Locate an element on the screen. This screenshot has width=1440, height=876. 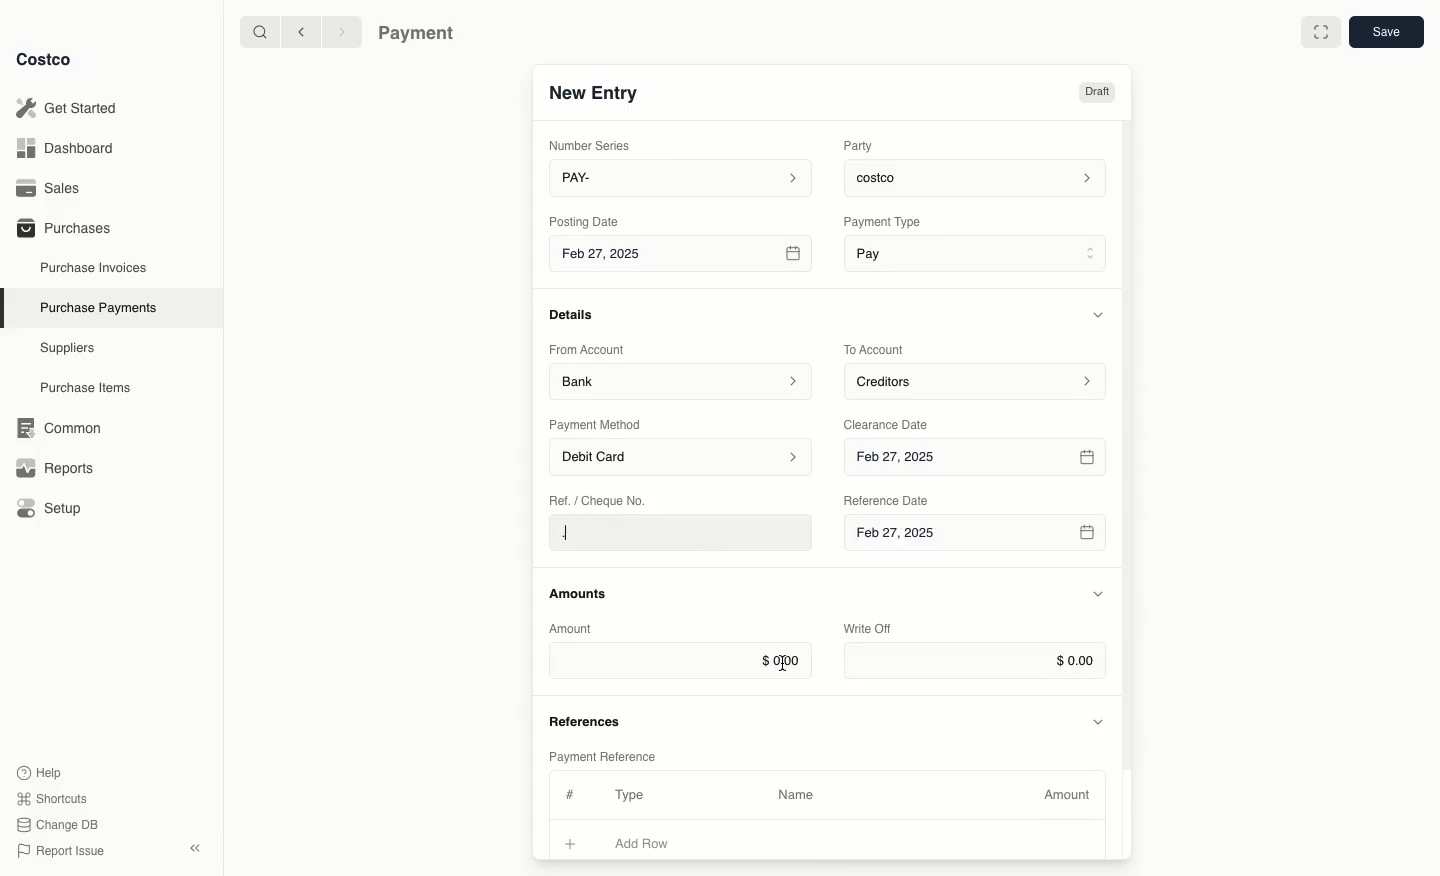
Get Started is located at coordinates (71, 108).